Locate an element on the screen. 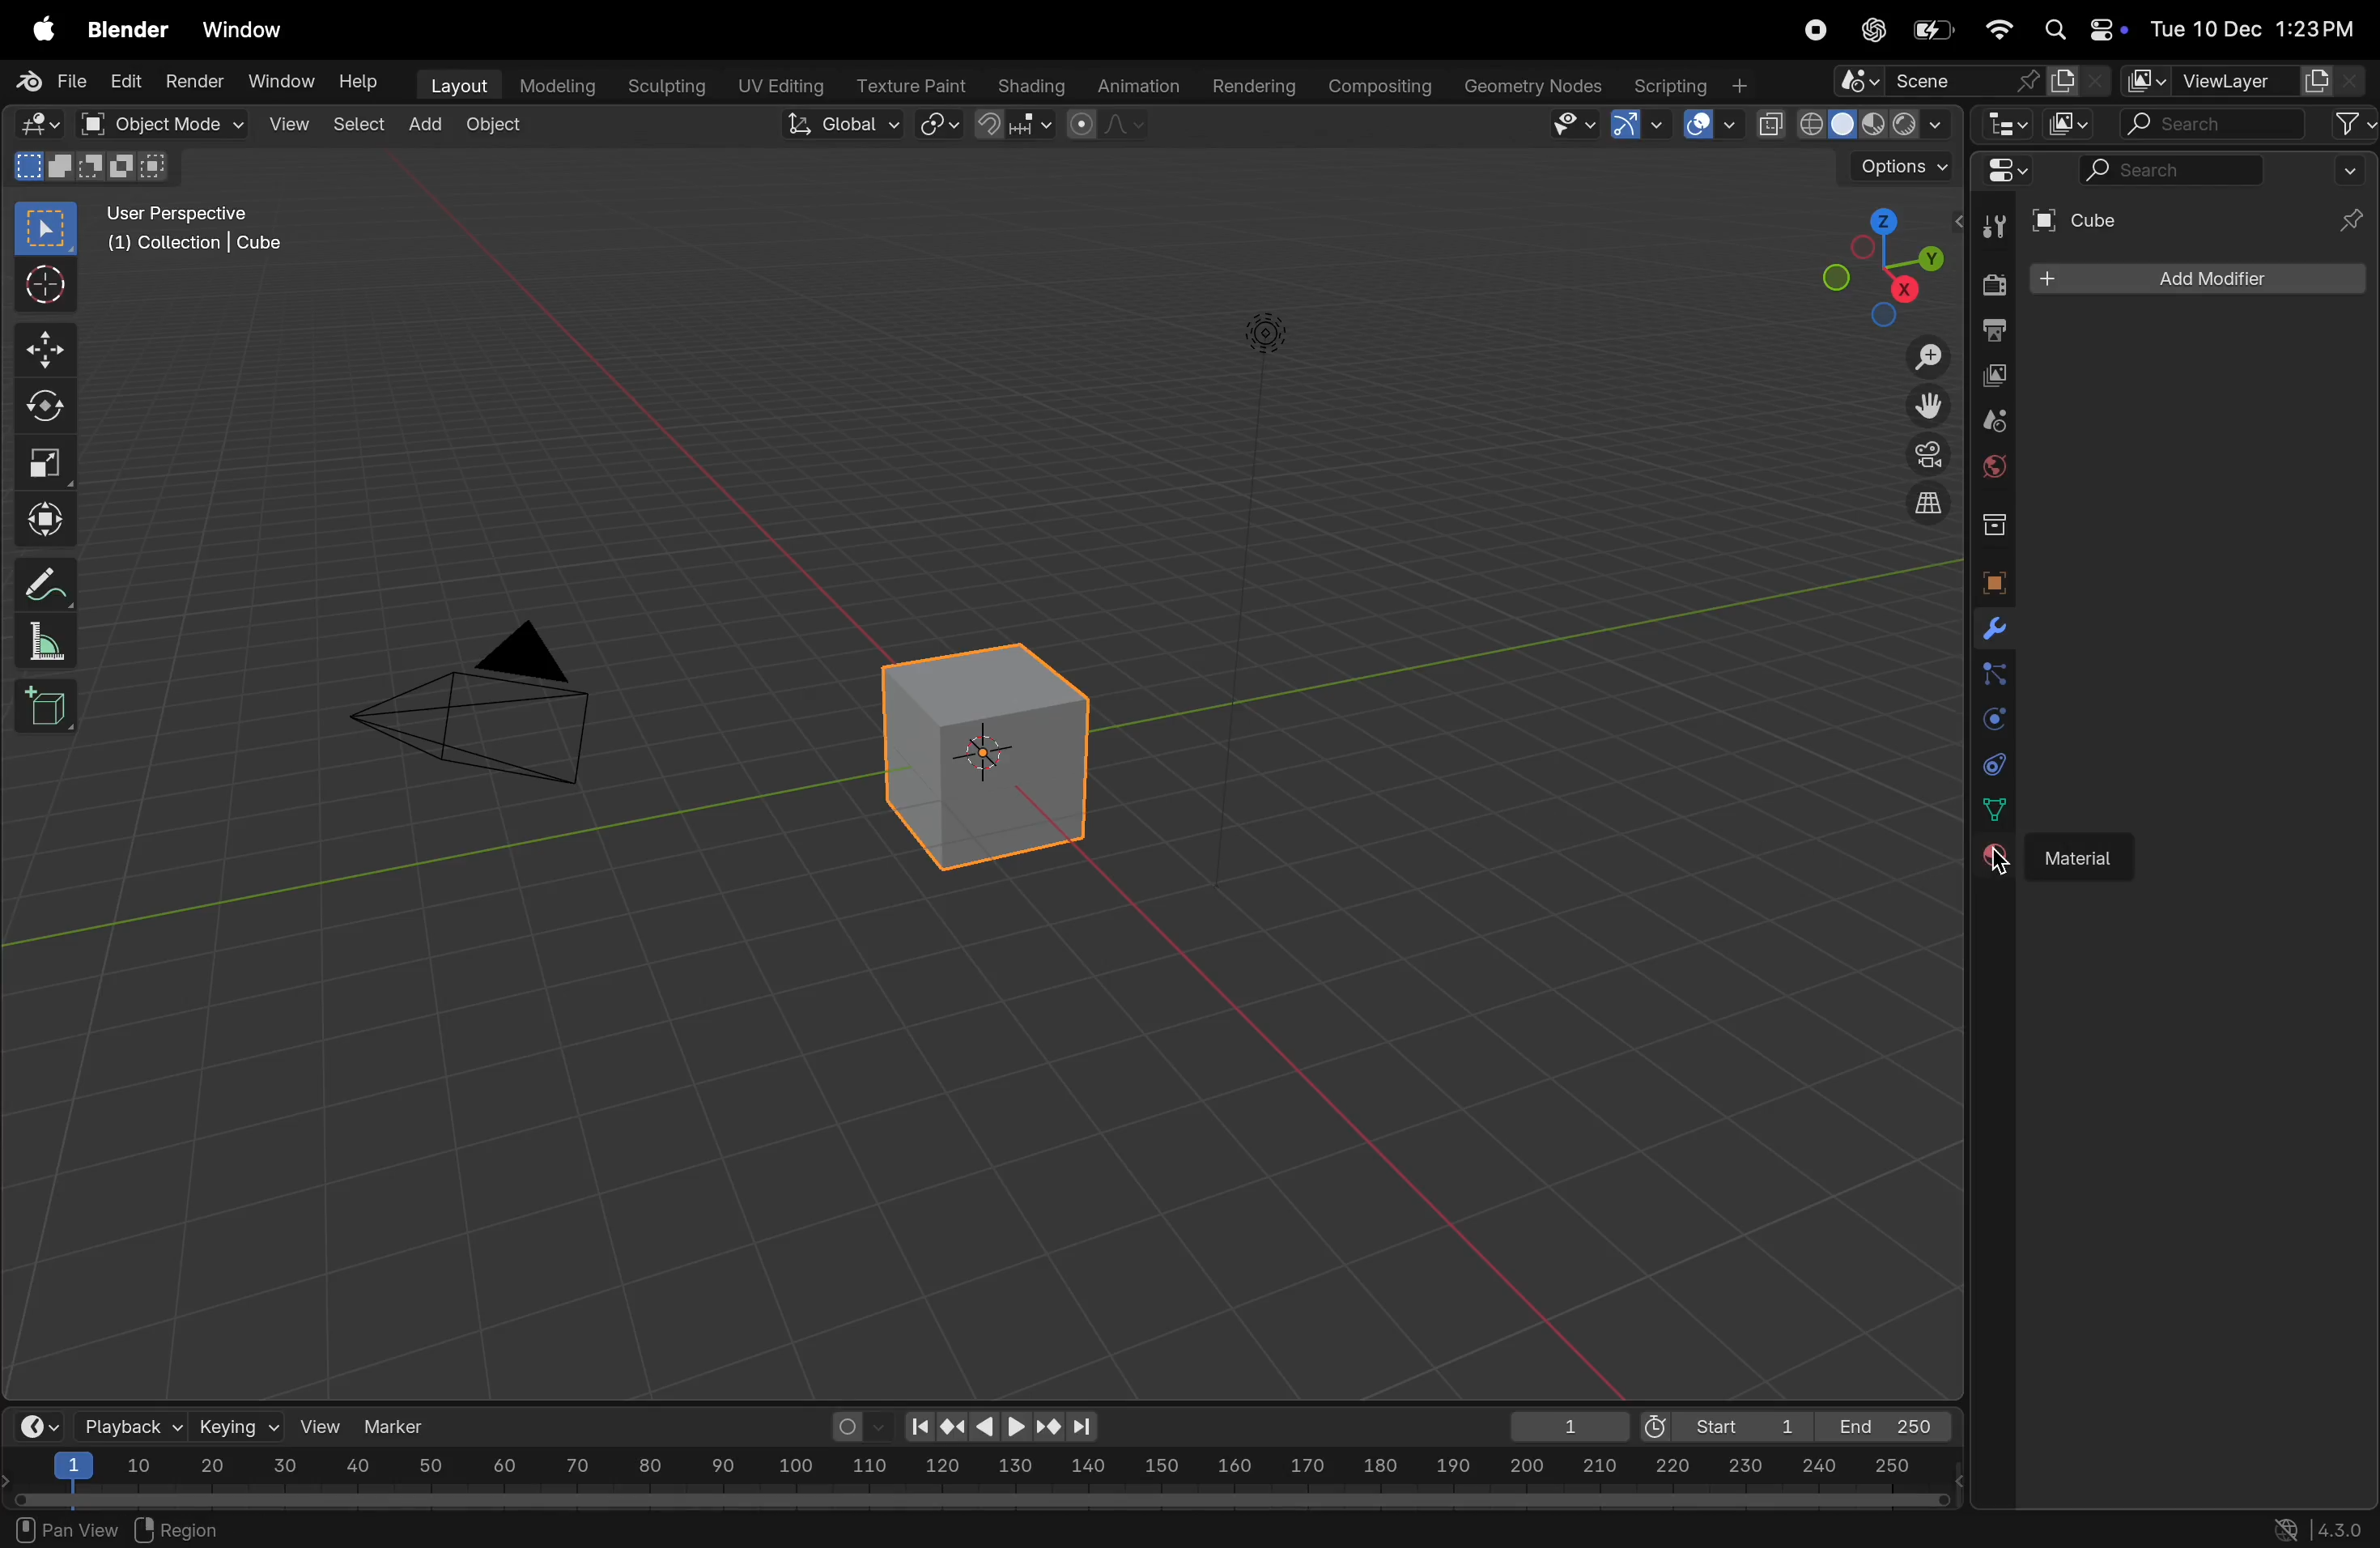 This screenshot has width=2380, height=1548. apple menu is located at coordinates (35, 31).